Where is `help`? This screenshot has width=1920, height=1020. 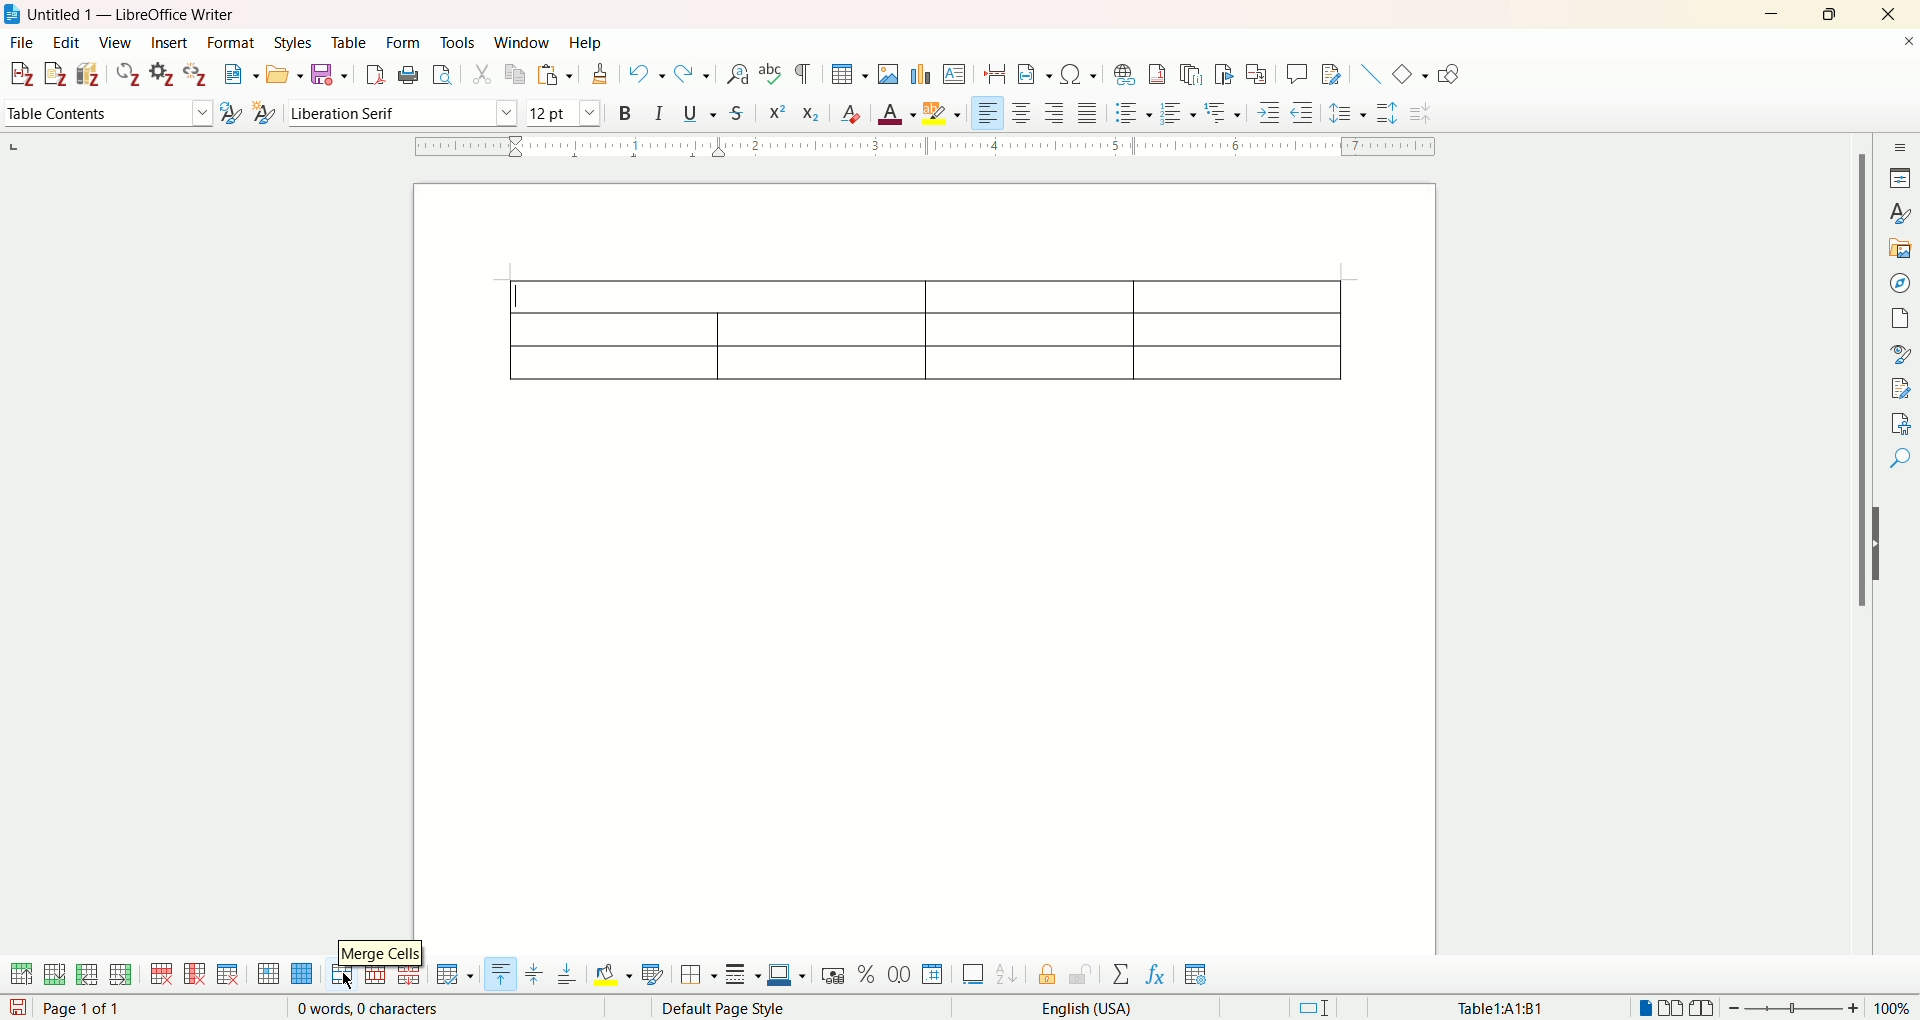
help is located at coordinates (582, 40).